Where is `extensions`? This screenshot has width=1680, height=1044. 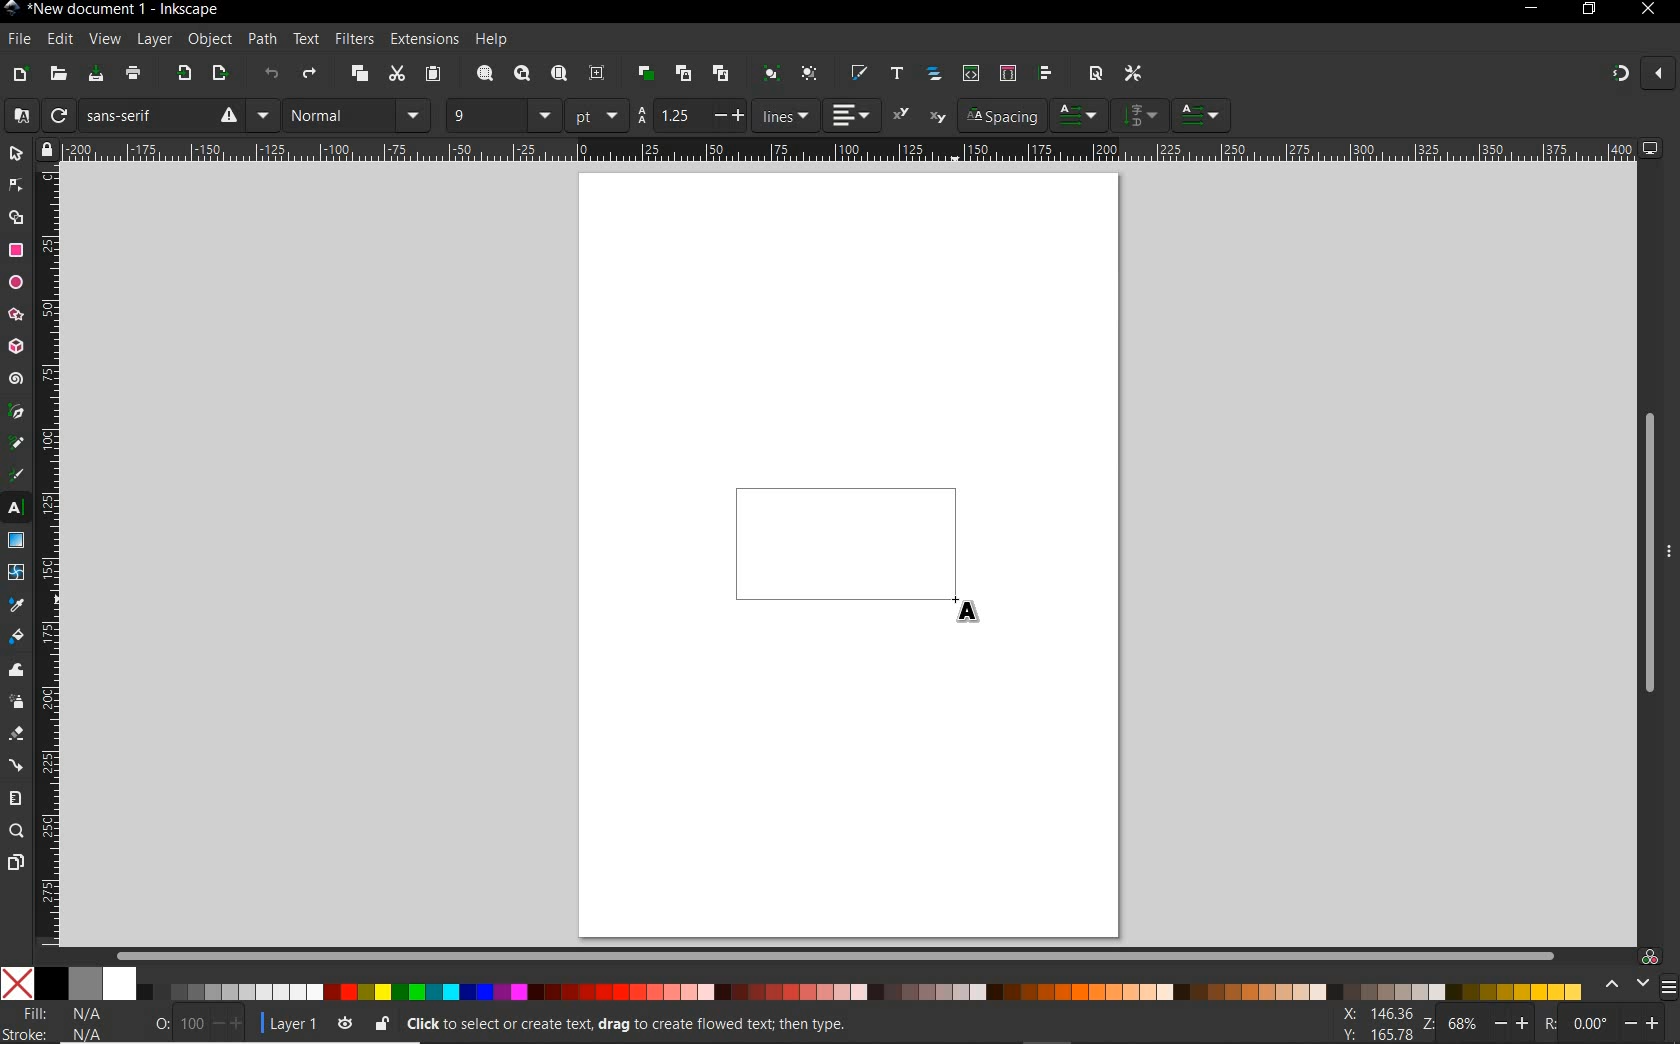 extensions is located at coordinates (423, 40).